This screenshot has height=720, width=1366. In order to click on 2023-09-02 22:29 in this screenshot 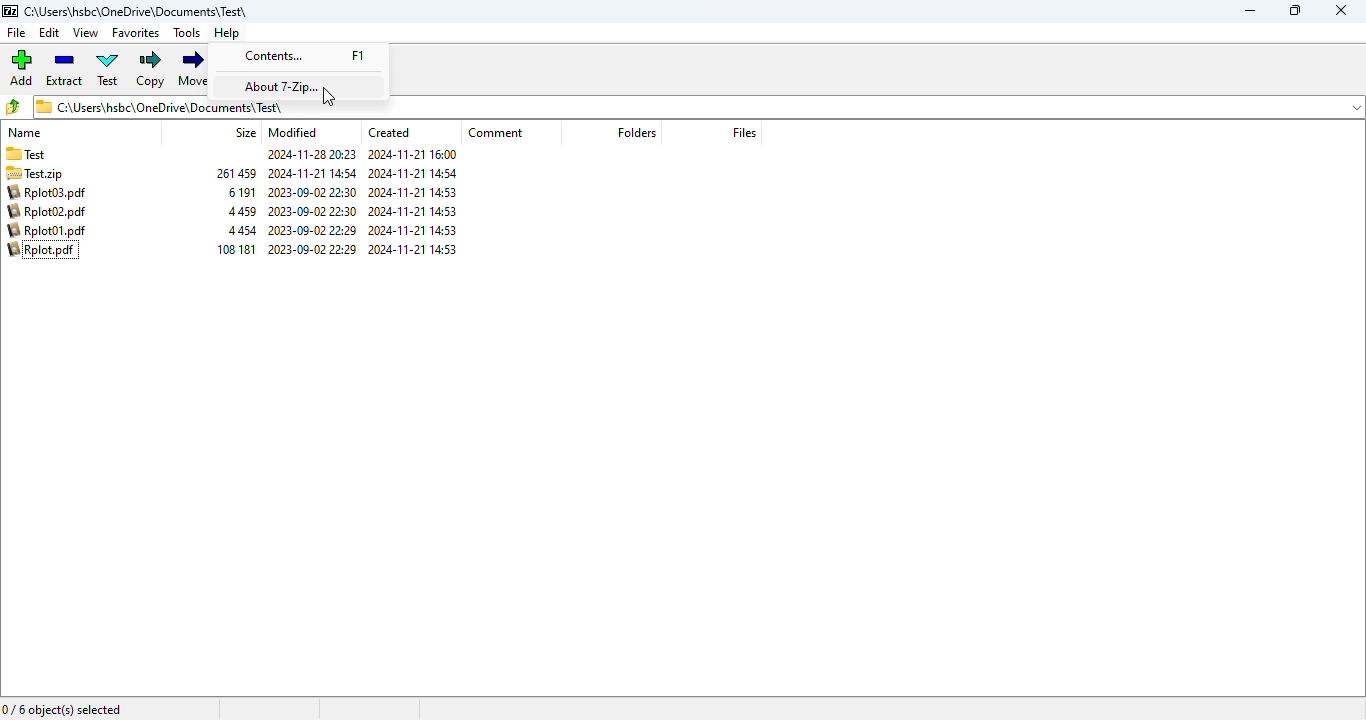, I will do `click(312, 250)`.